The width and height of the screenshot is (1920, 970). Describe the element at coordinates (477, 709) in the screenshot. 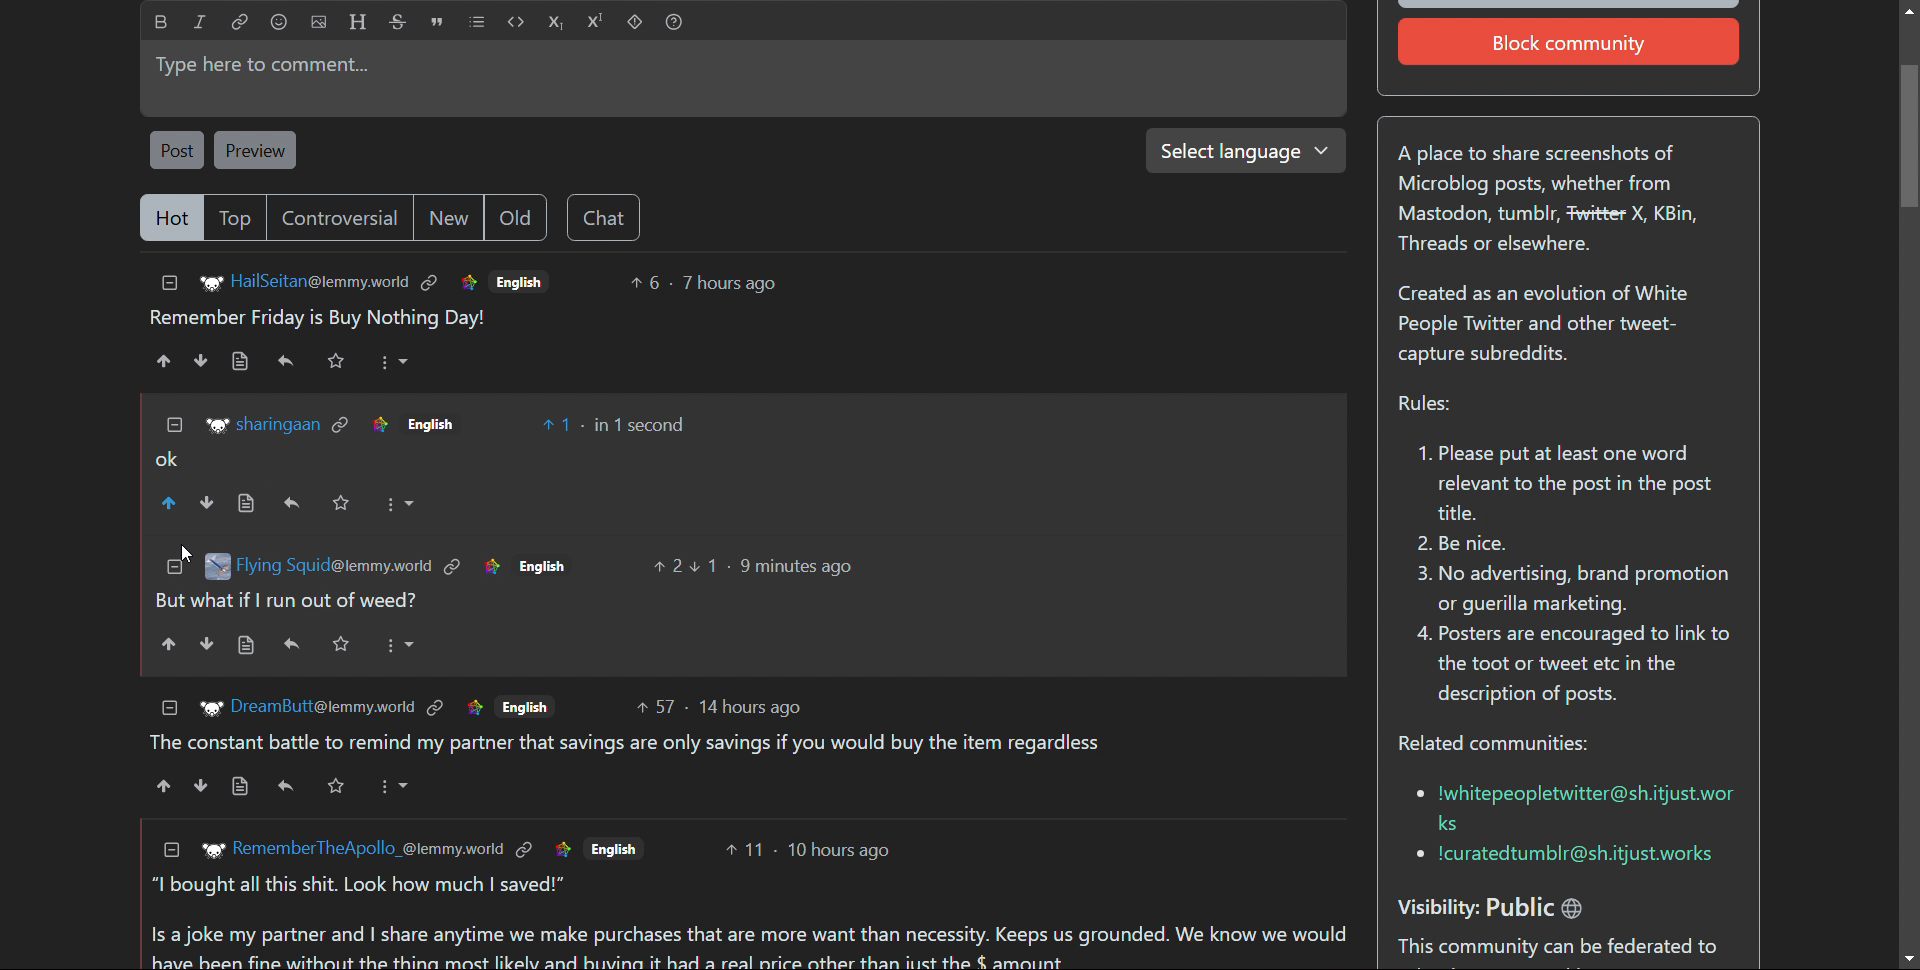

I see `link` at that location.